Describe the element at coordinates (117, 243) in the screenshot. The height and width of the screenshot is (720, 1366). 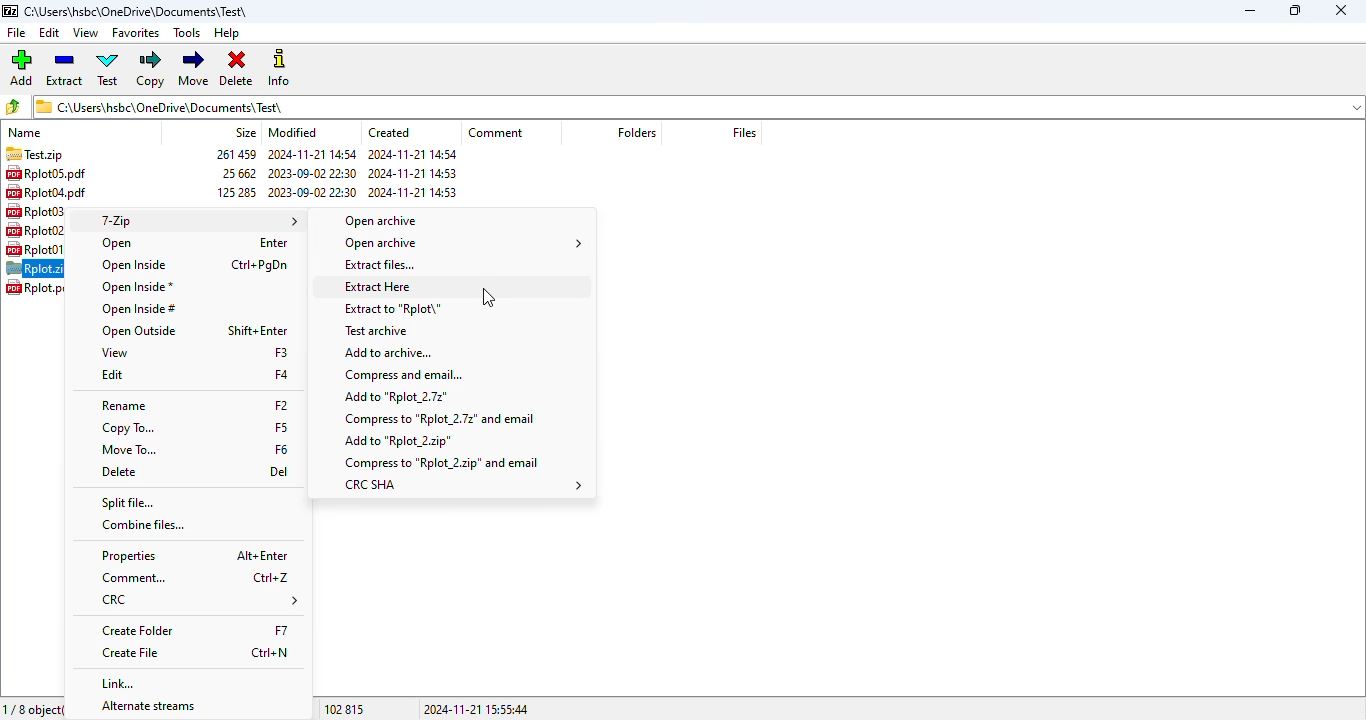
I see `open` at that location.